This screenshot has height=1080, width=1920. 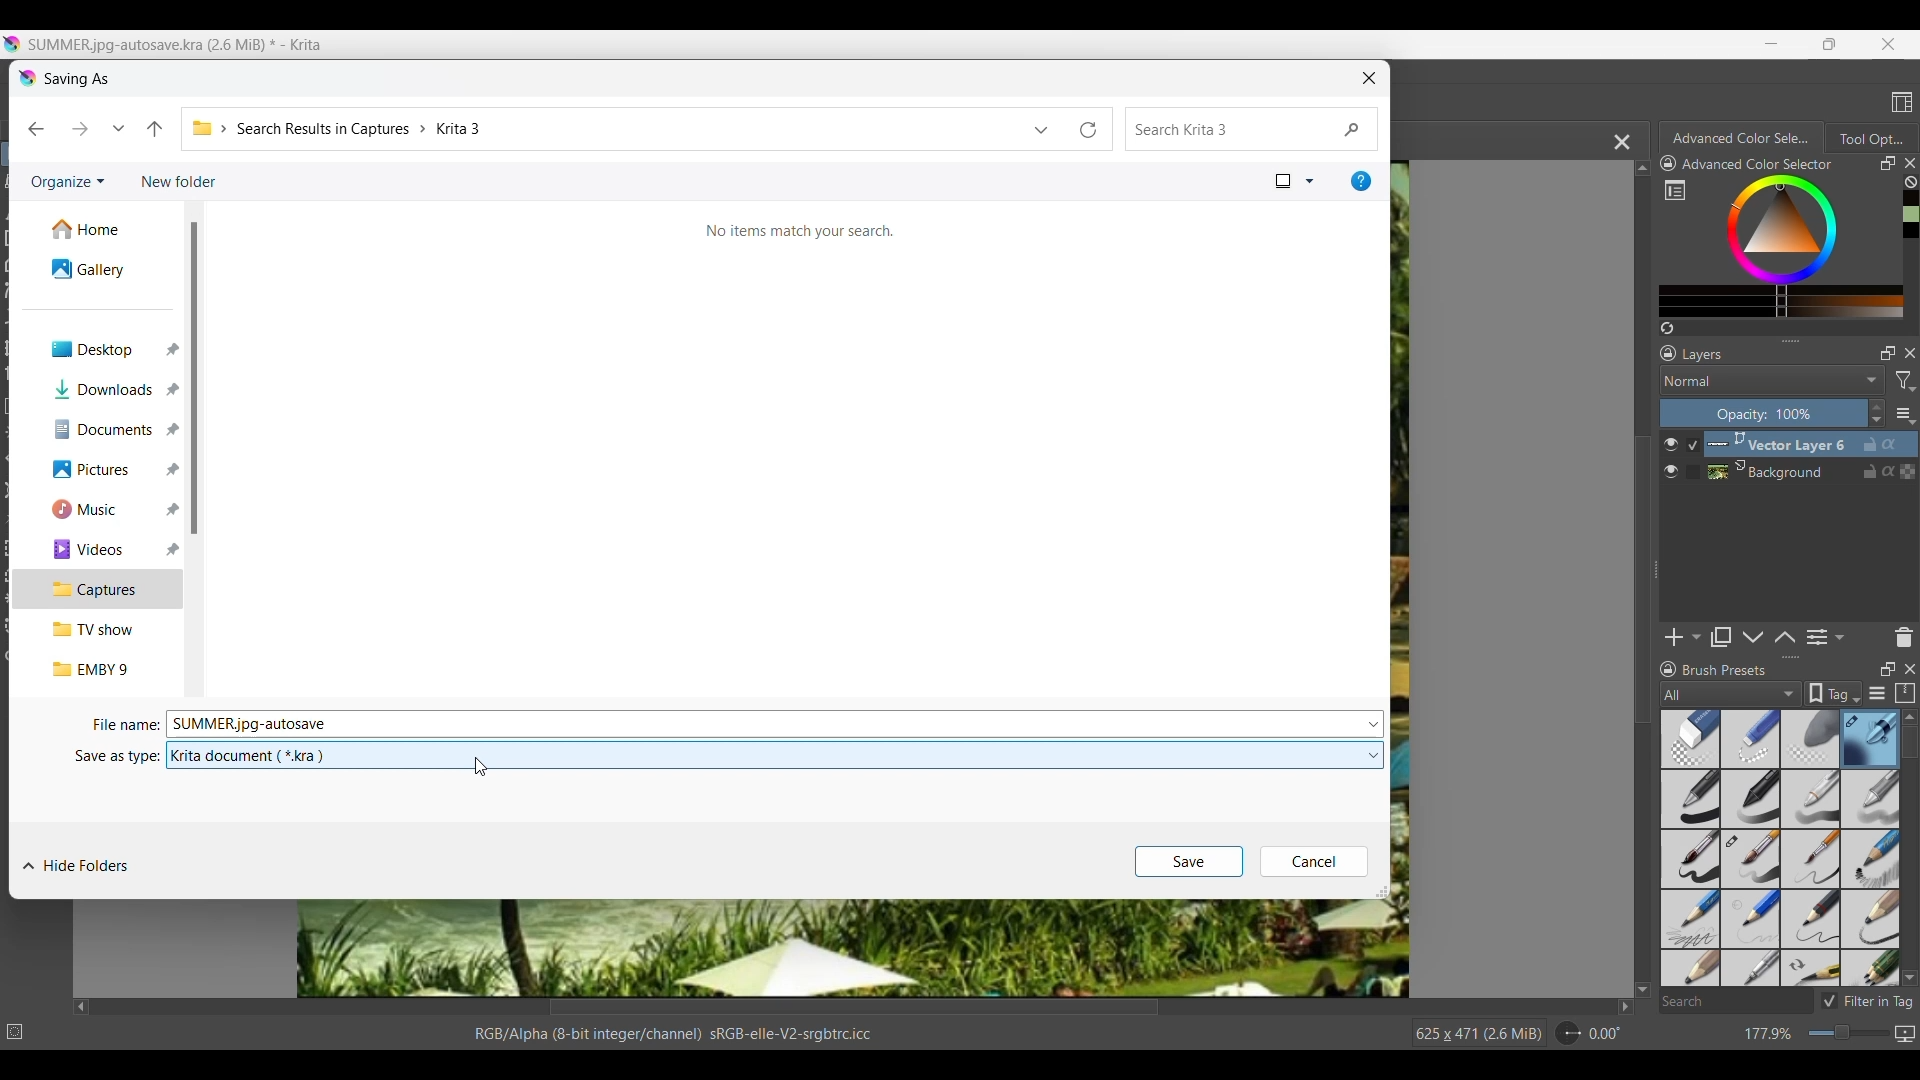 I want to click on Change height of panels attached to this line, so click(x=1765, y=340).